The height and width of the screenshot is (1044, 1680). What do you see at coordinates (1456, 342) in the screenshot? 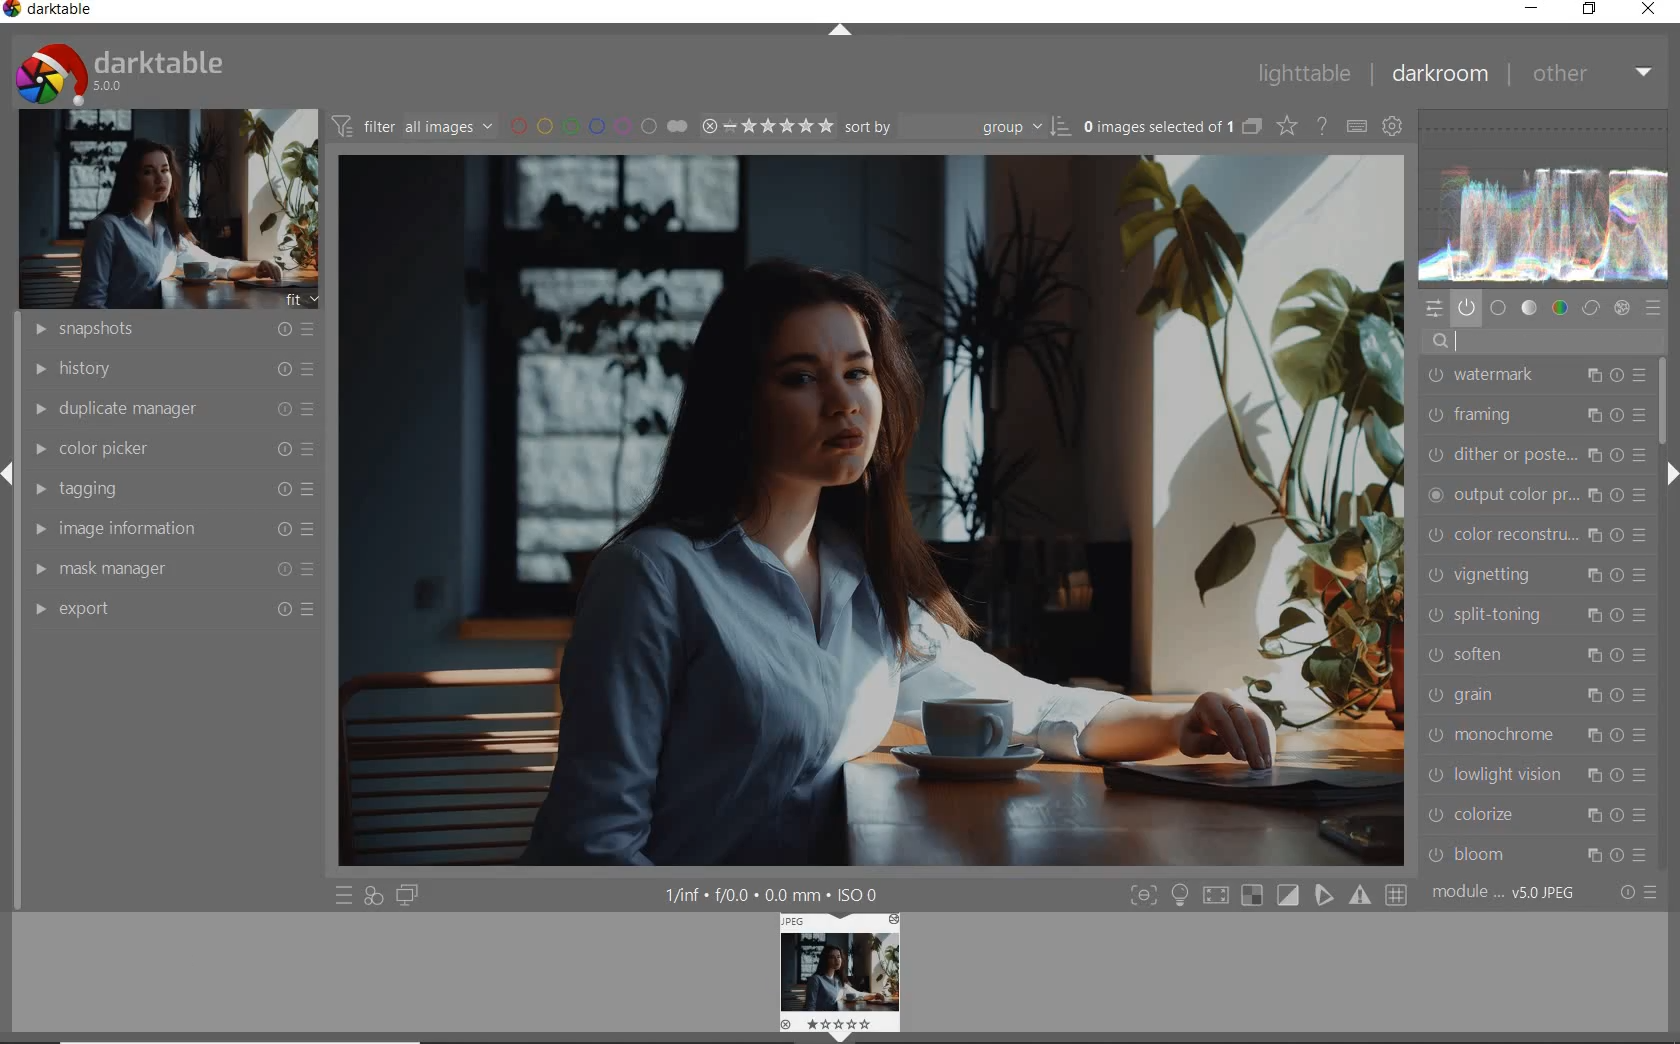
I see `editor` at bounding box center [1456, 342].